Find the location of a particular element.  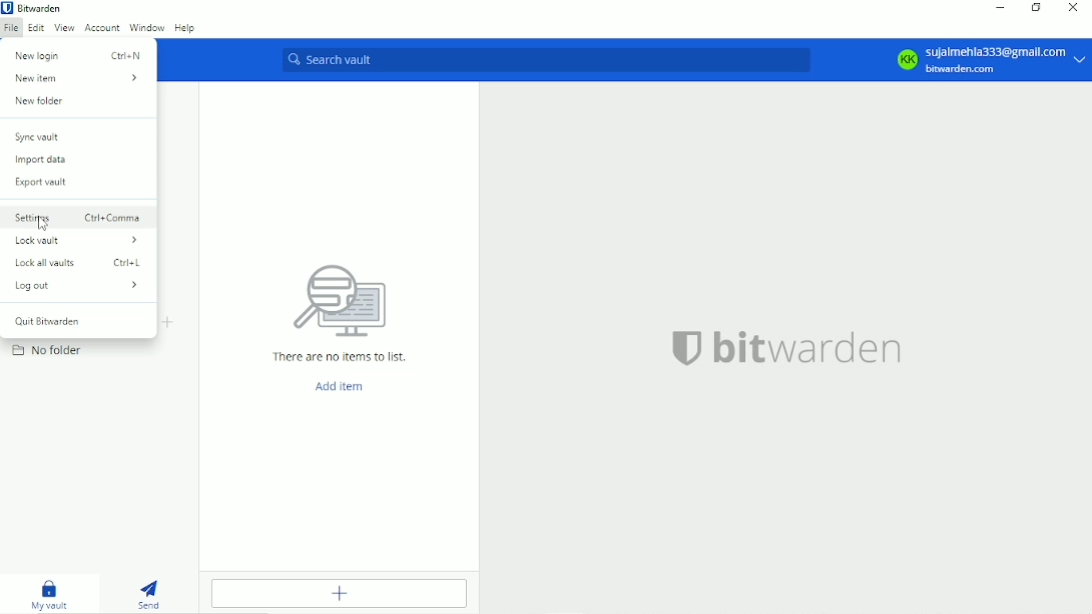

My vault is located at coordinates (50, 594).